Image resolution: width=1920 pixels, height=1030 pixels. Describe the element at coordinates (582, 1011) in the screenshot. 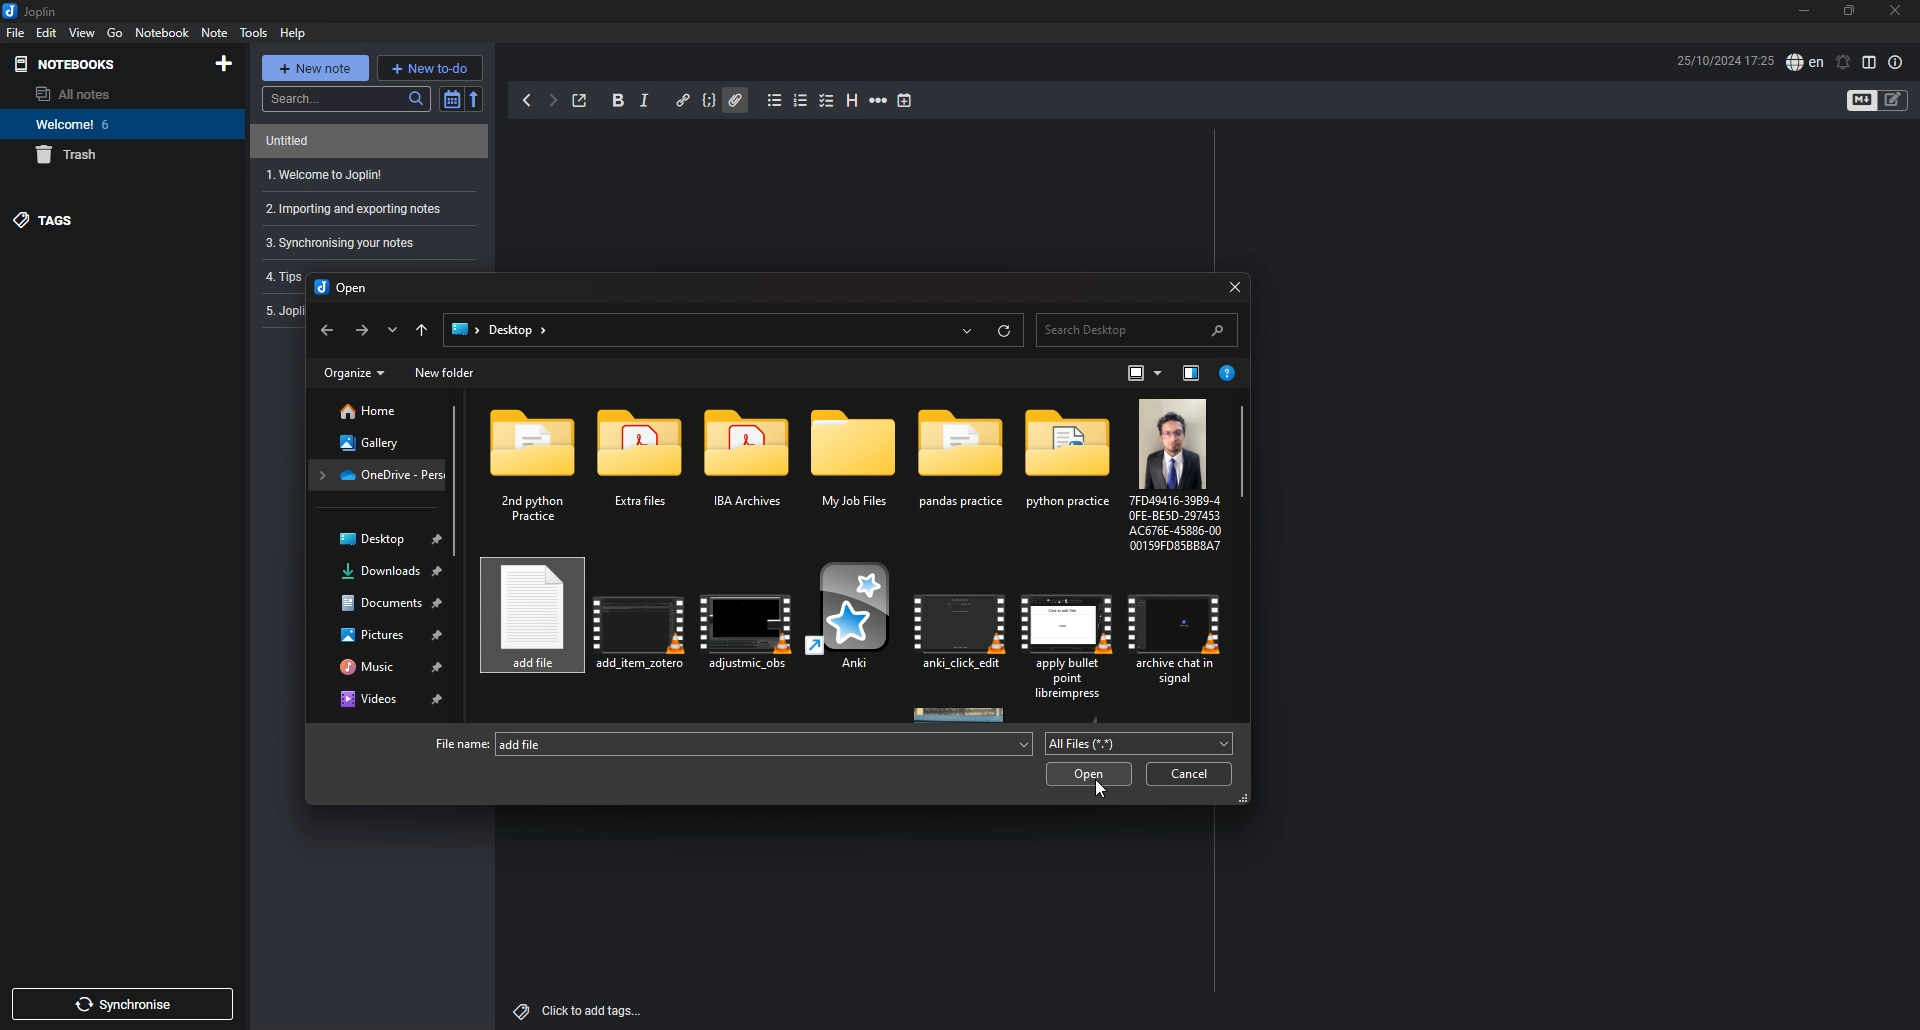

I see `click to add tags` at that location.